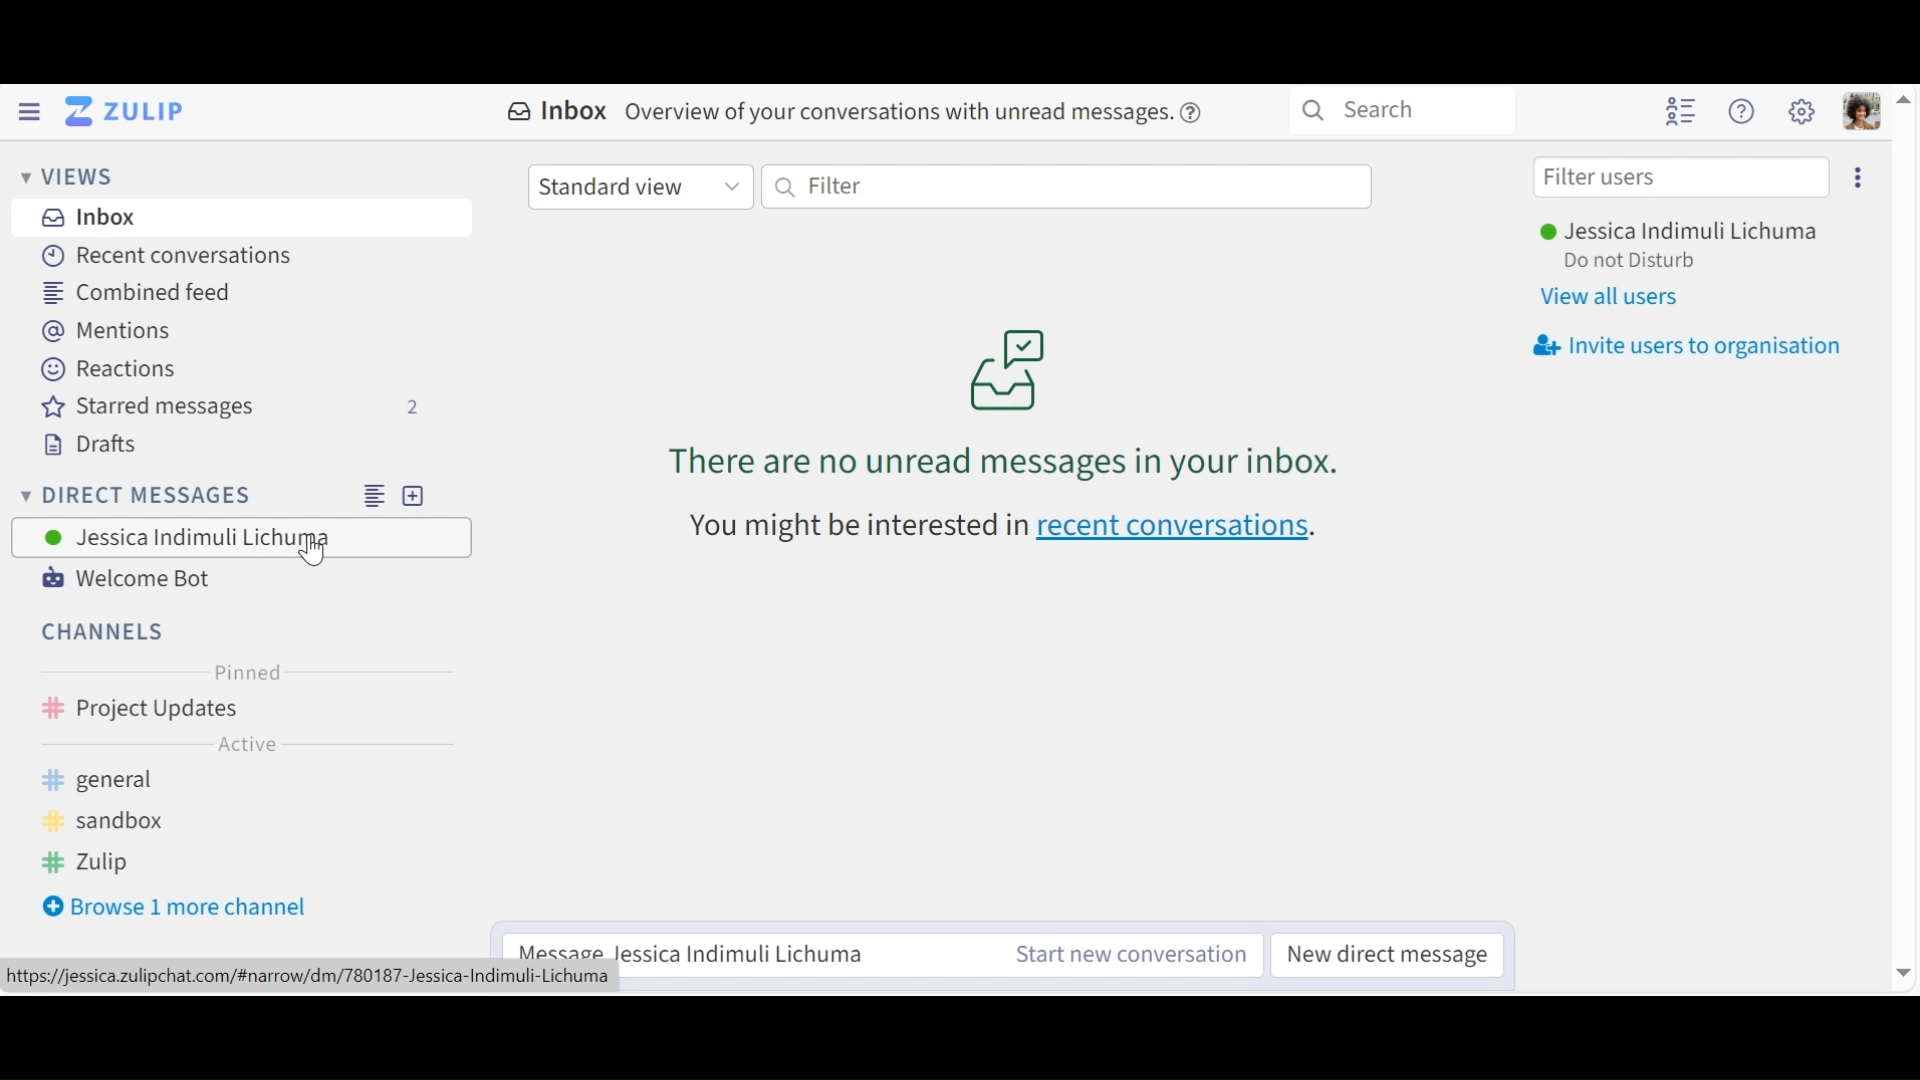 The height and width of the screenshot is (1080, 1920). Describe the element at coordinates (62, 174) in the screenshot. I see `Views` at that location.